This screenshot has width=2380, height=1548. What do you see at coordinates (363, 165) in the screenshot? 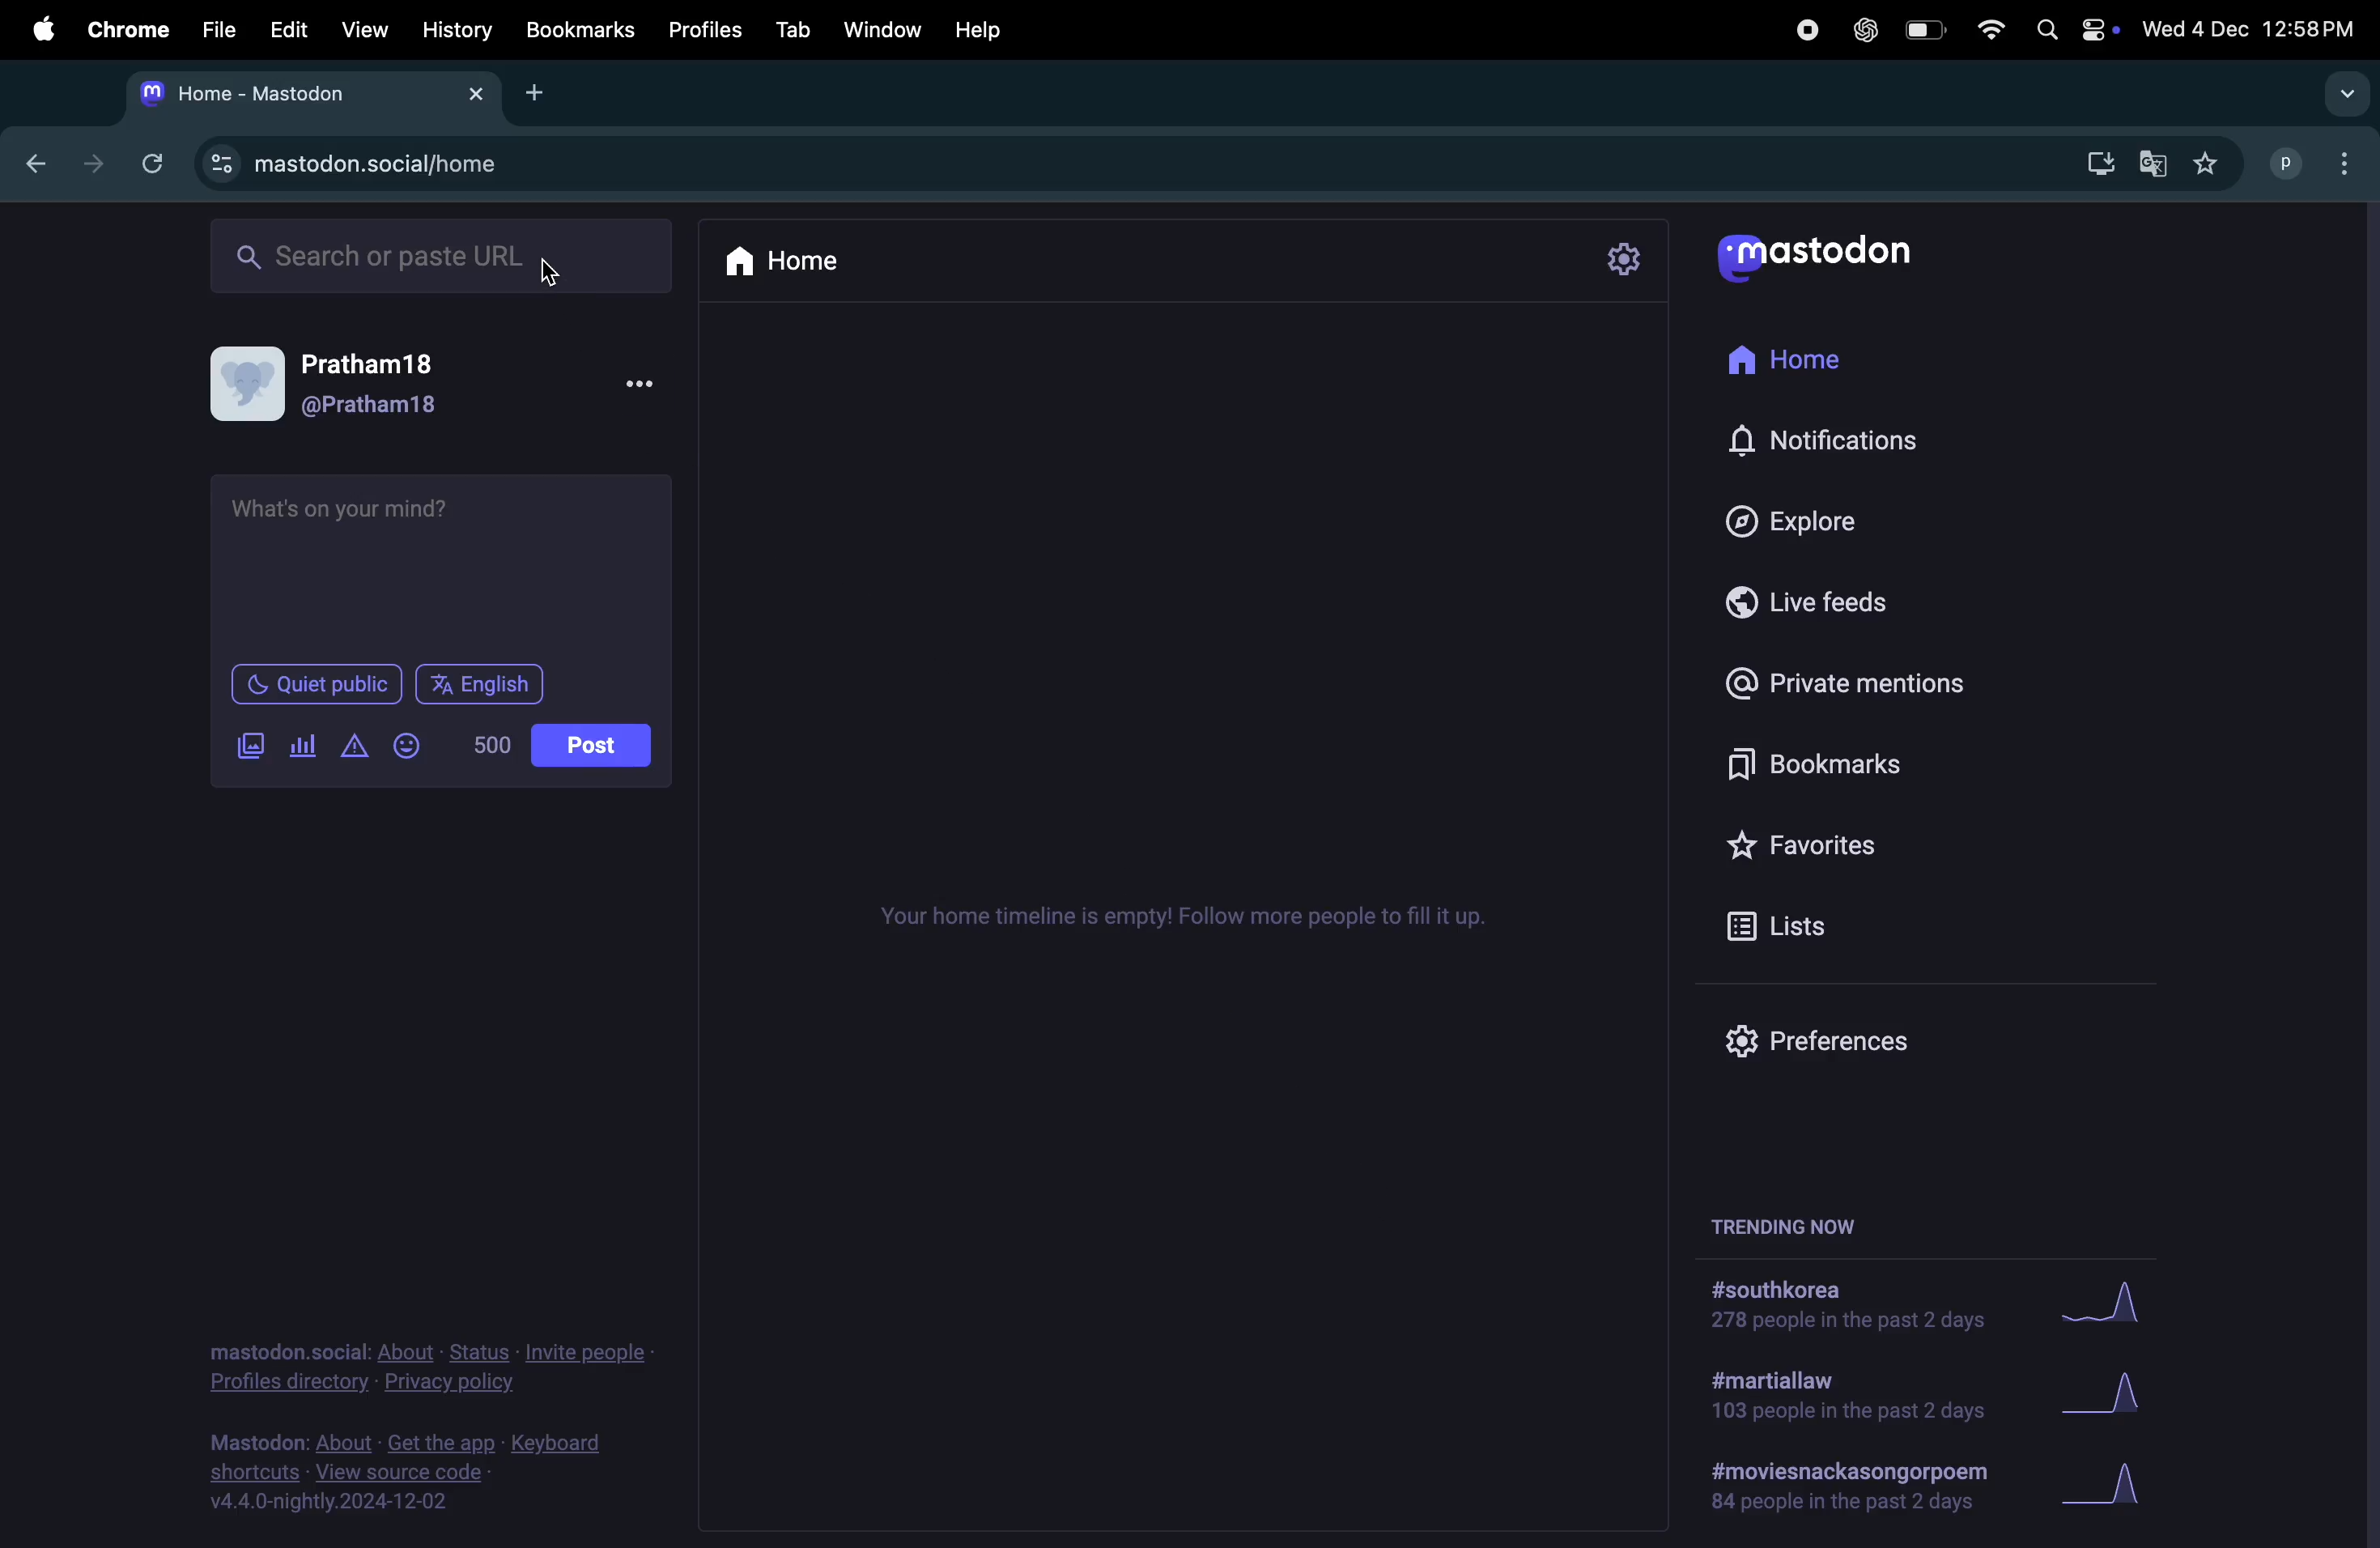
I see `mastodon url` at bounding box center [363, 165].